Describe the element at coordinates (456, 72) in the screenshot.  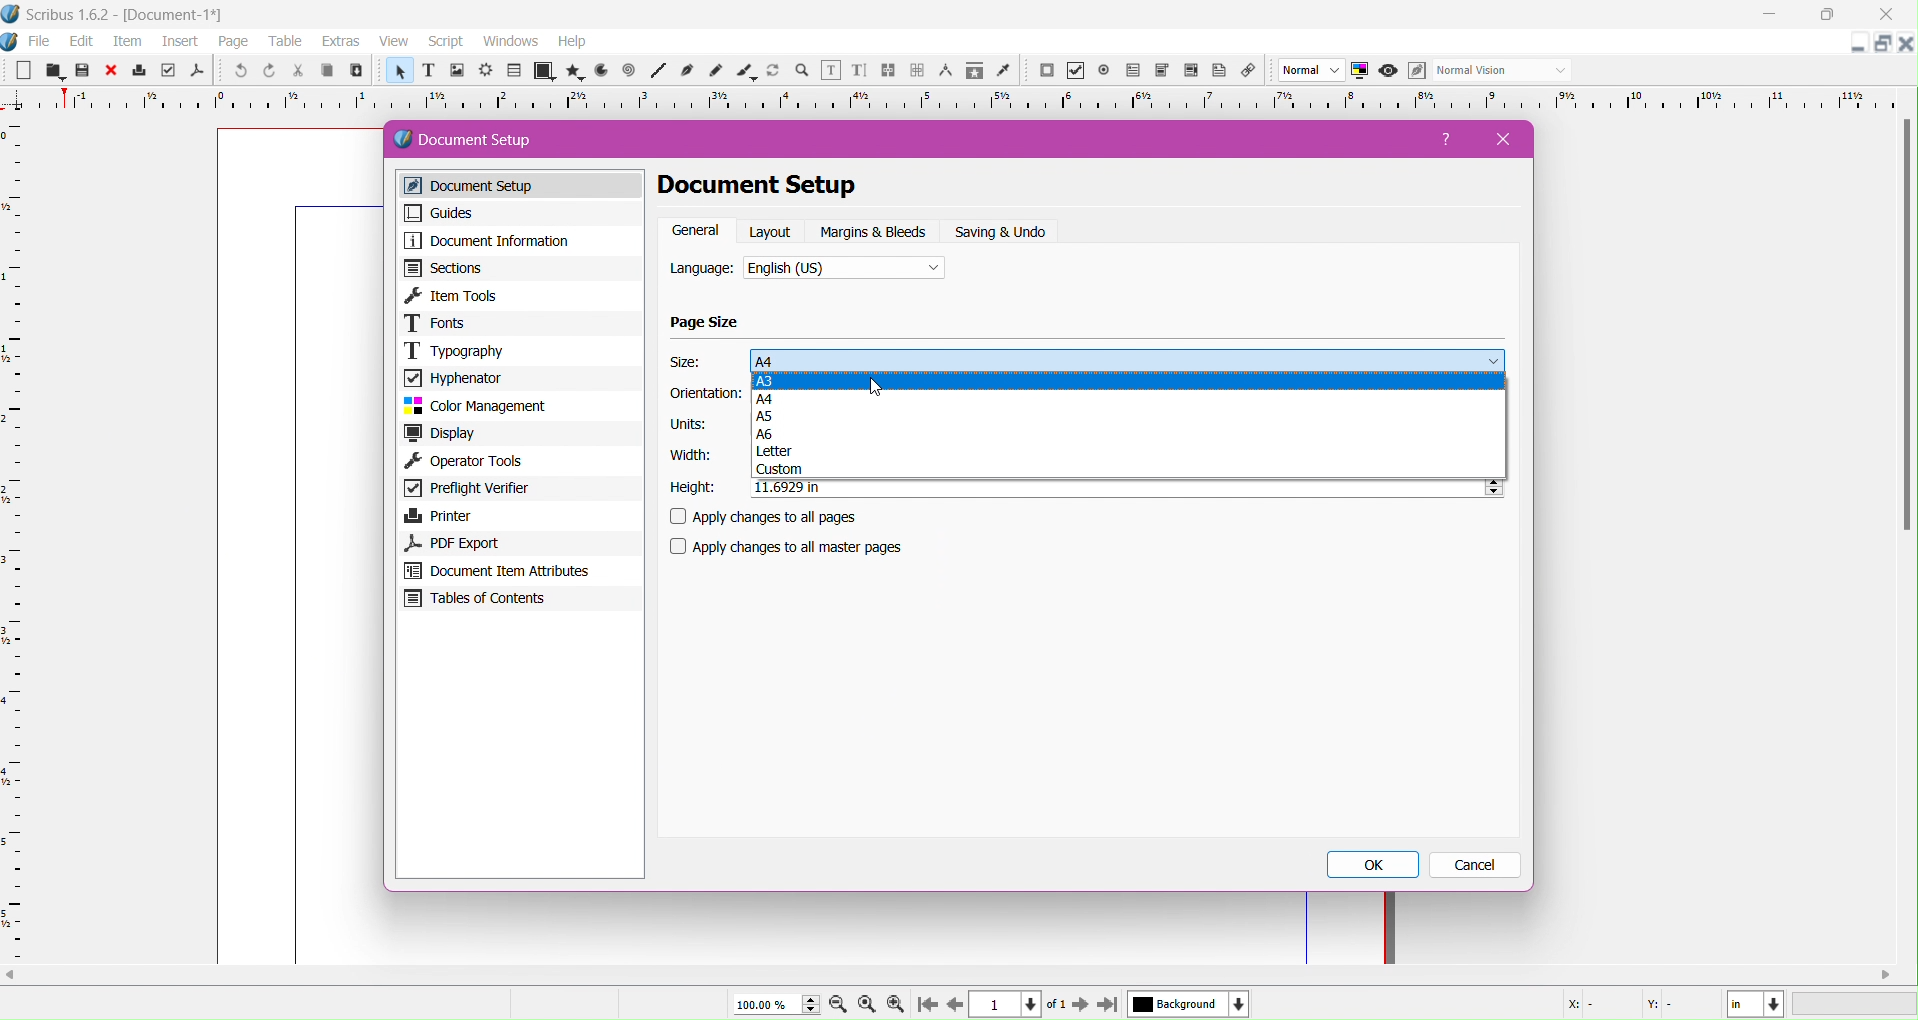
I see `image frame` at that location.